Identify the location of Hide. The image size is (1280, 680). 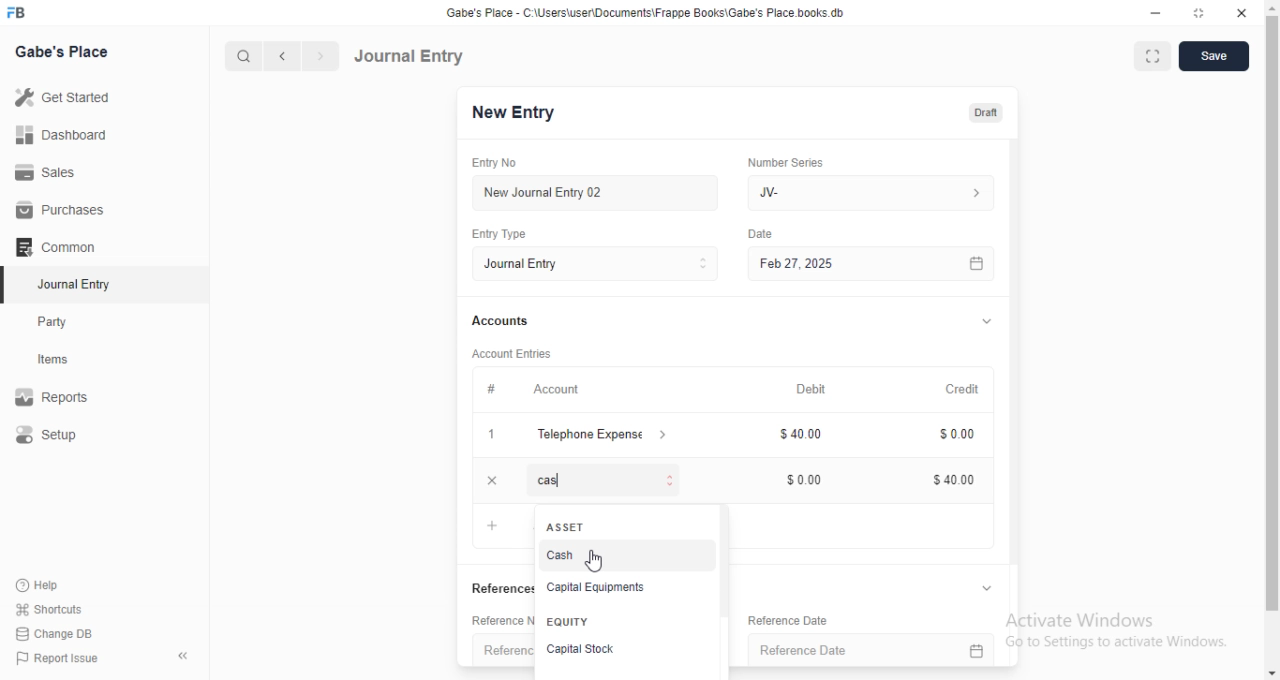
(987, 320).